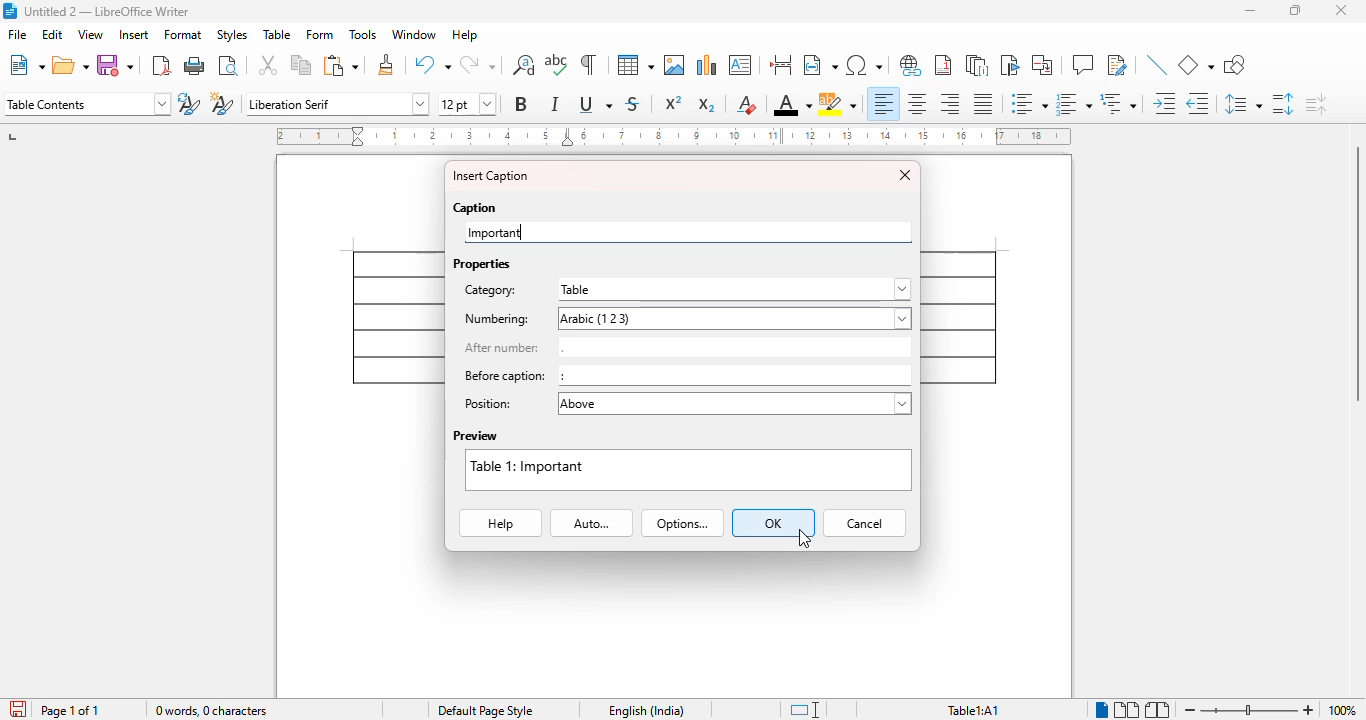  What do you see at coordinates (414, 34) in the screenshot?
I see `window` at bounding box center [414, 34].